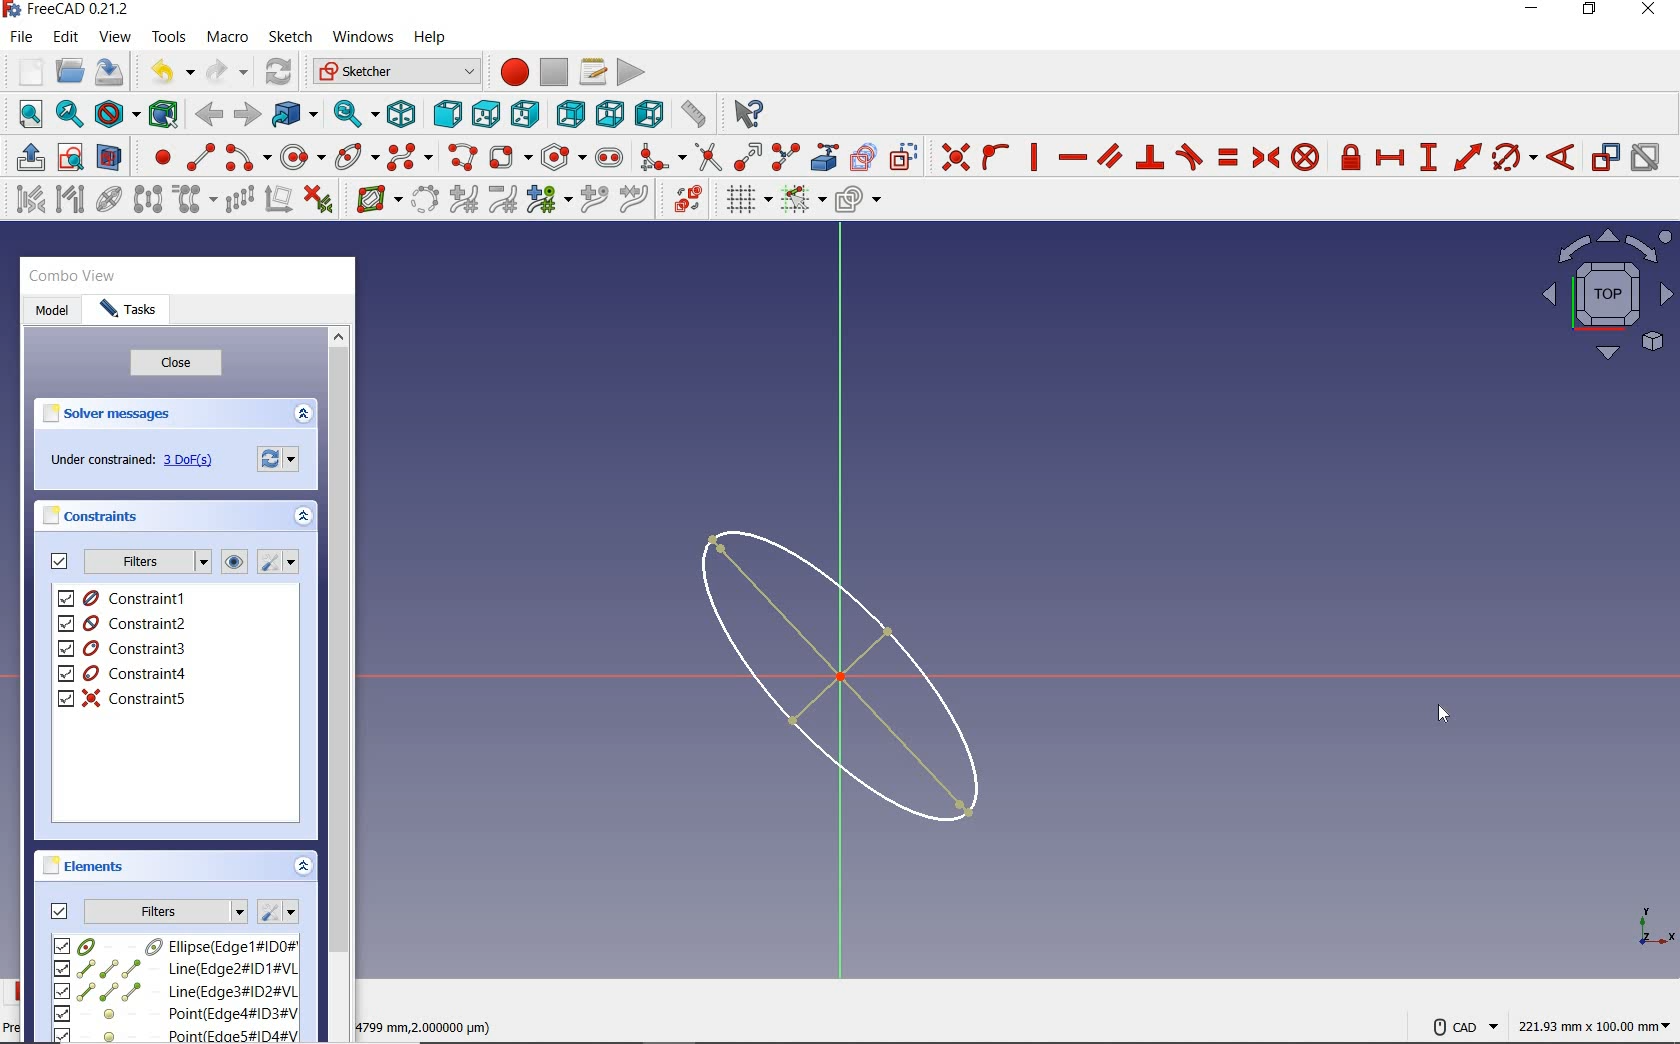  I want to click on ellipse, so click(356, 155).